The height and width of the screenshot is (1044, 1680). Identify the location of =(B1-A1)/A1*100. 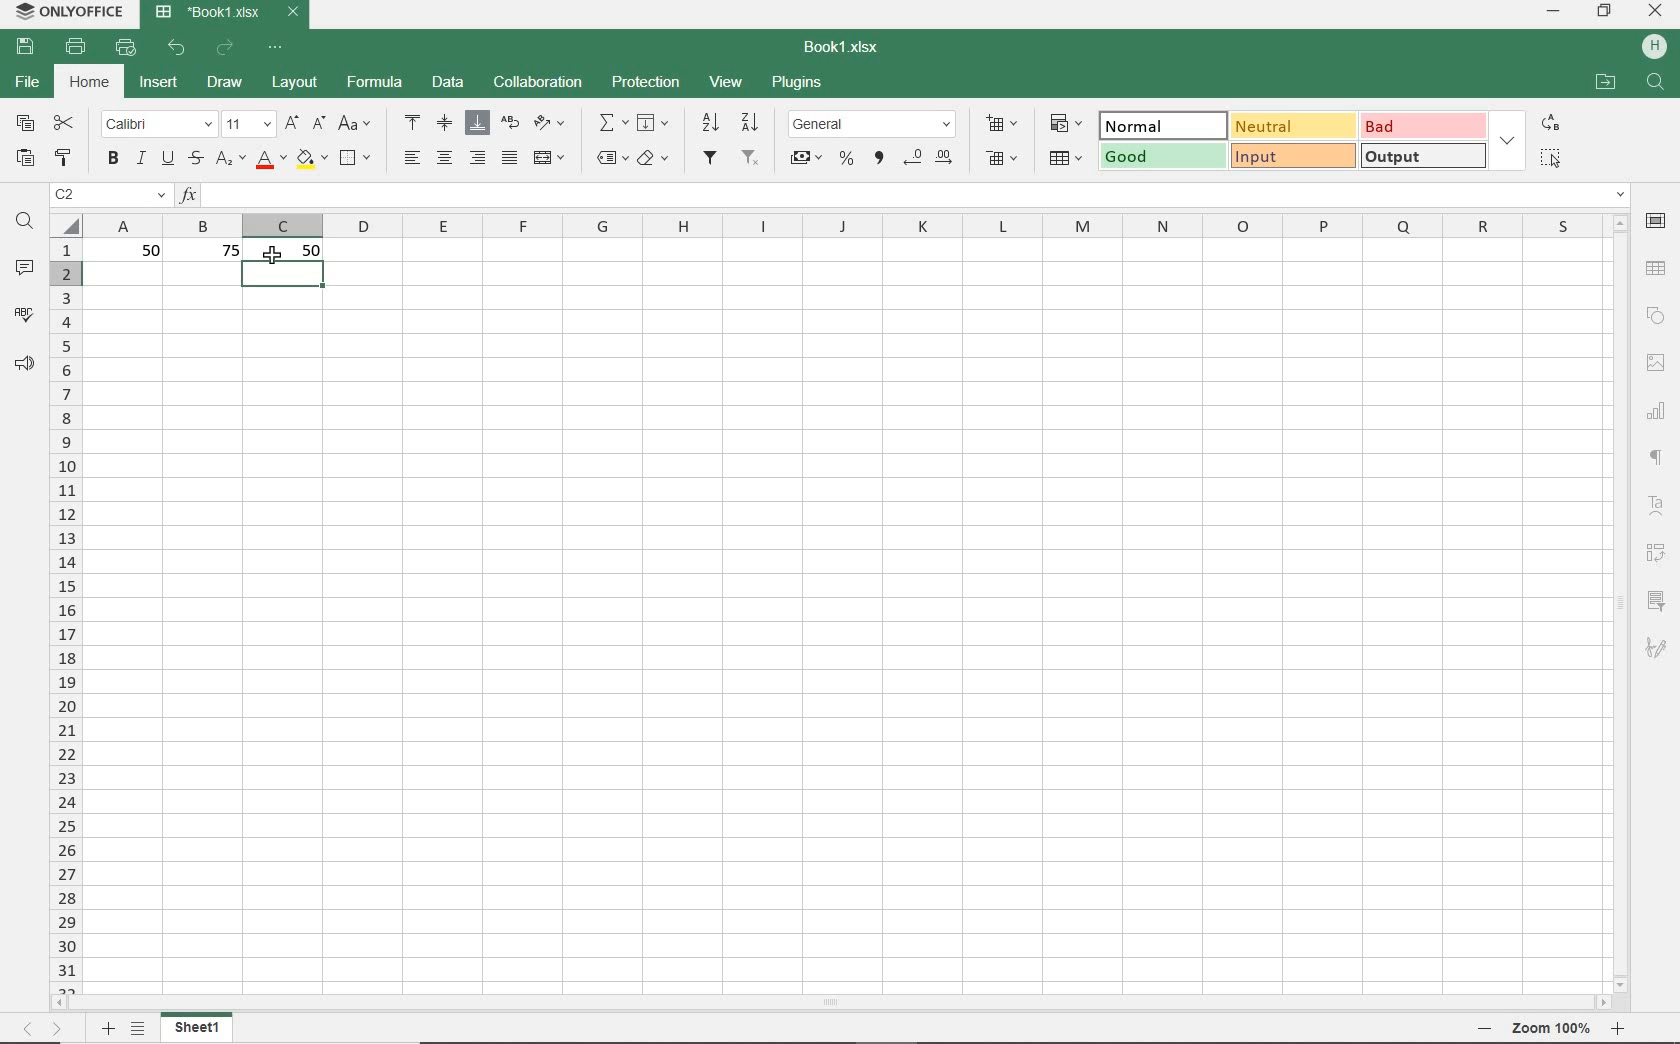
(917, 194).